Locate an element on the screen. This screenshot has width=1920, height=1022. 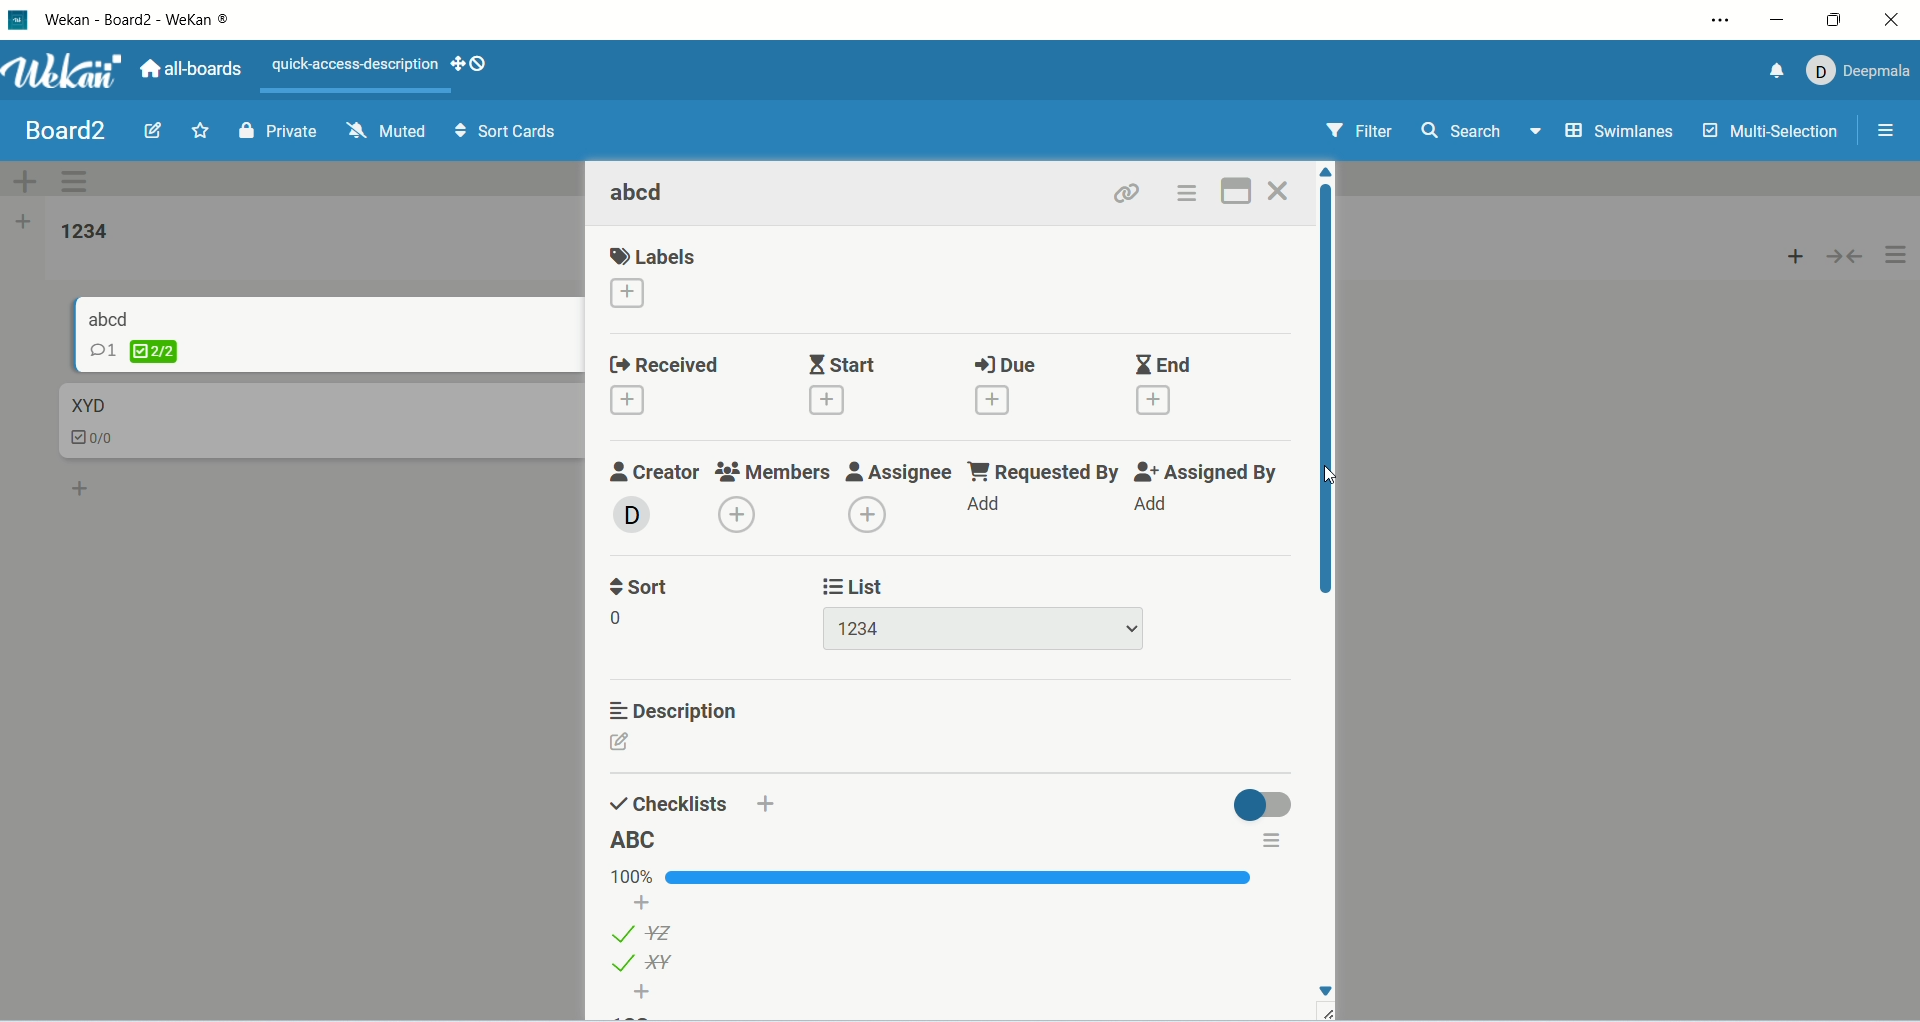
add list is located at coordinates (26, 222).